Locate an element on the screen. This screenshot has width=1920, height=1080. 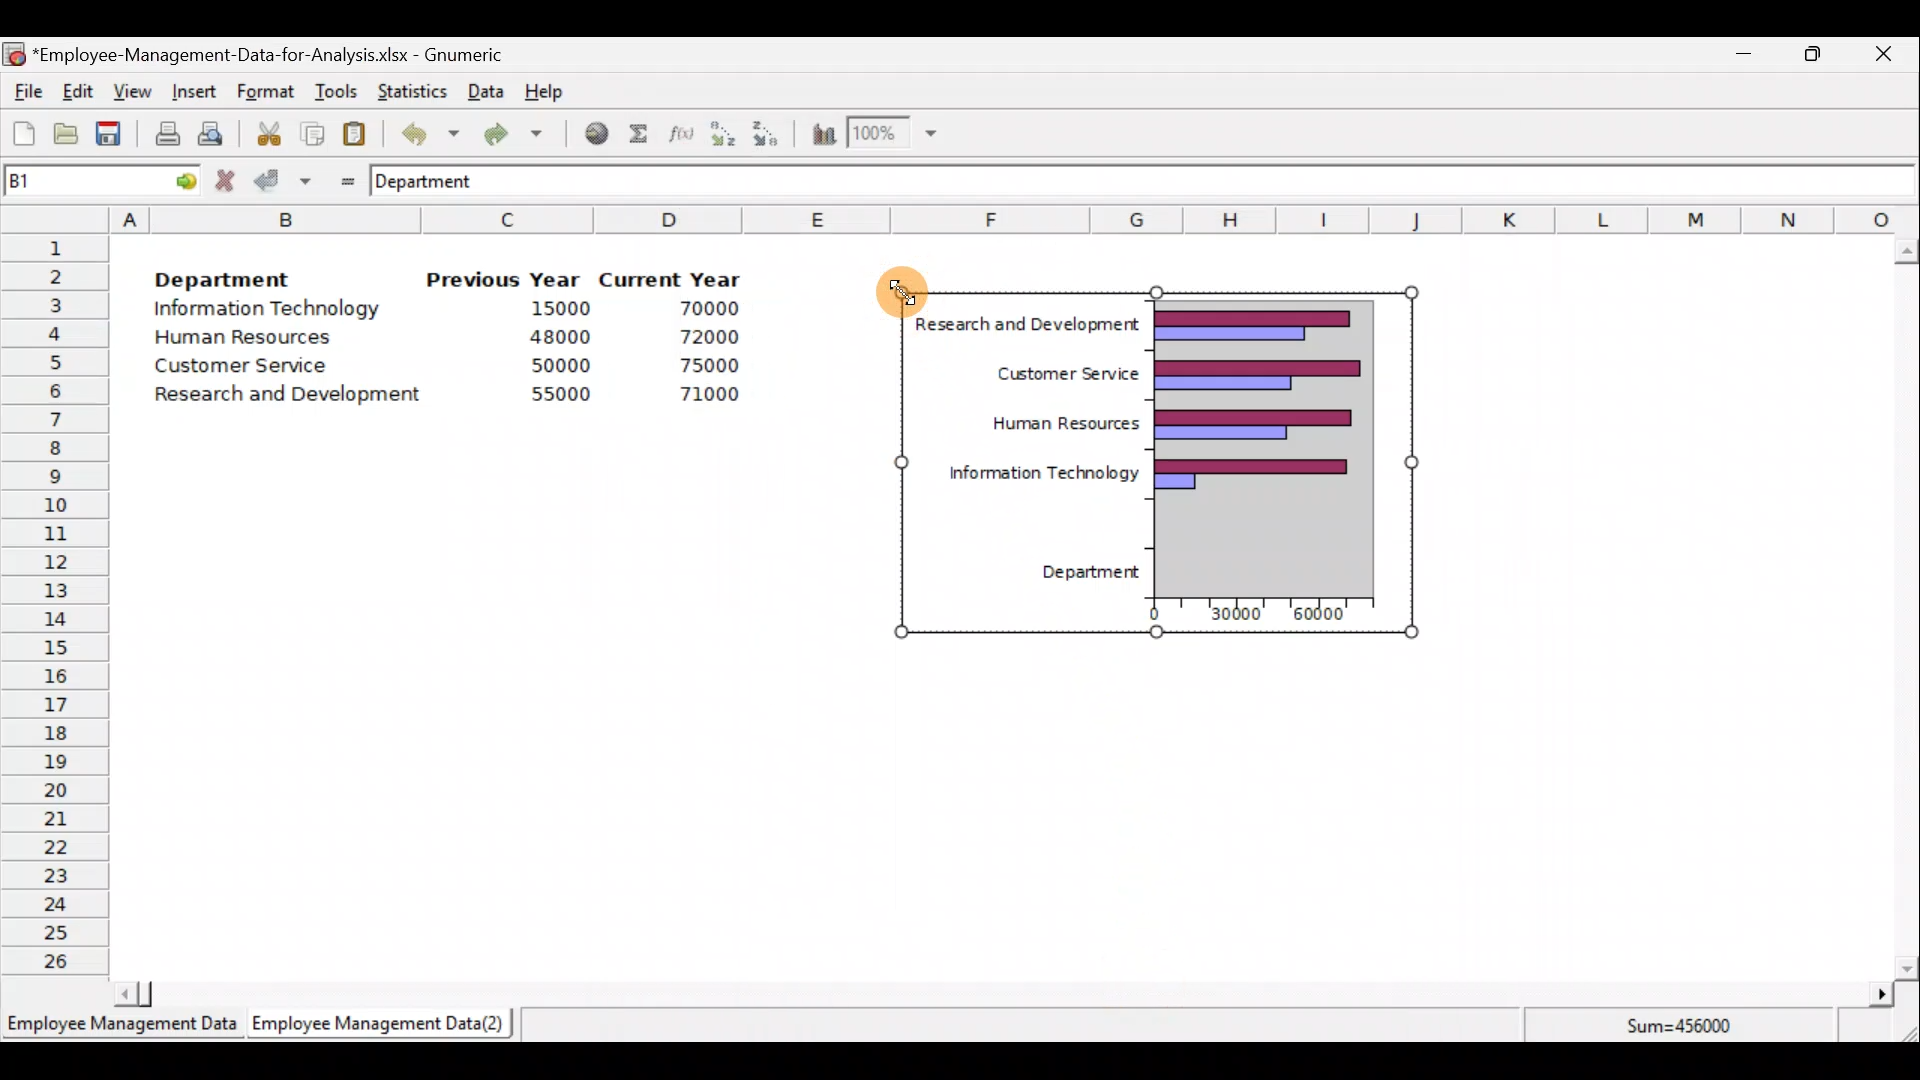
Employee Management Data is located at coordinates (120, 1030).